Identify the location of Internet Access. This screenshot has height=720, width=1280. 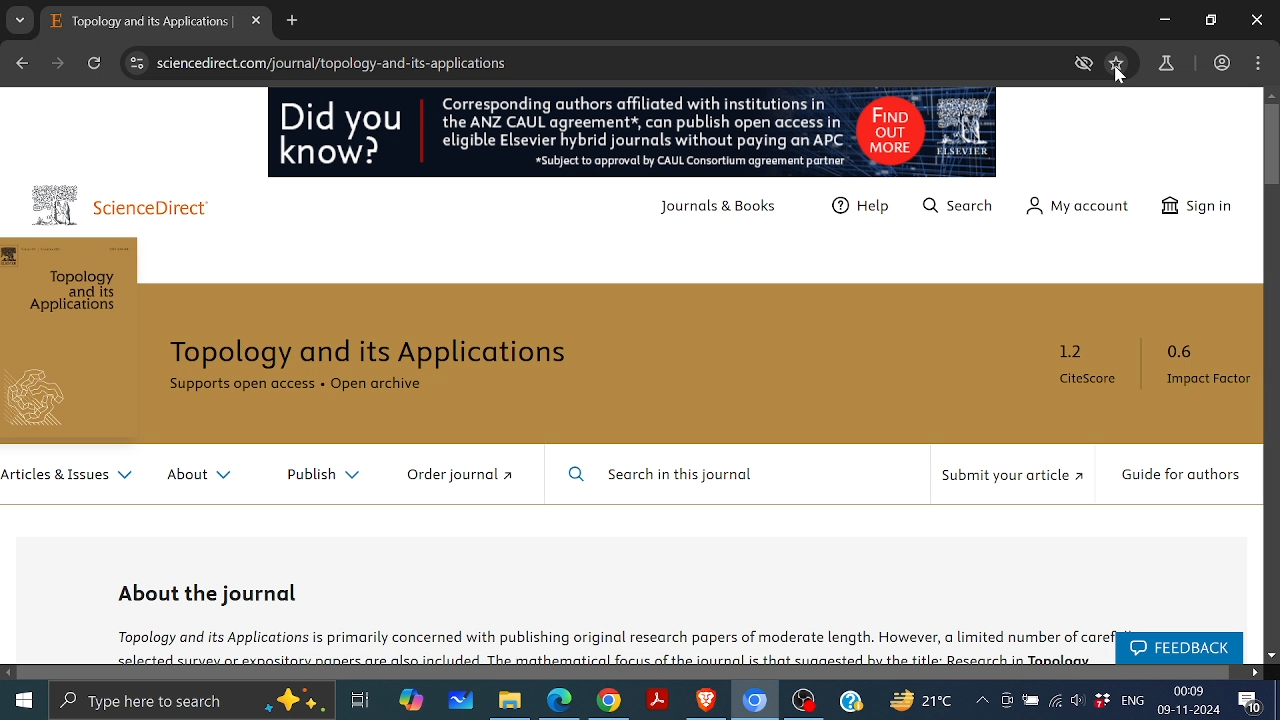
(1055, 700).